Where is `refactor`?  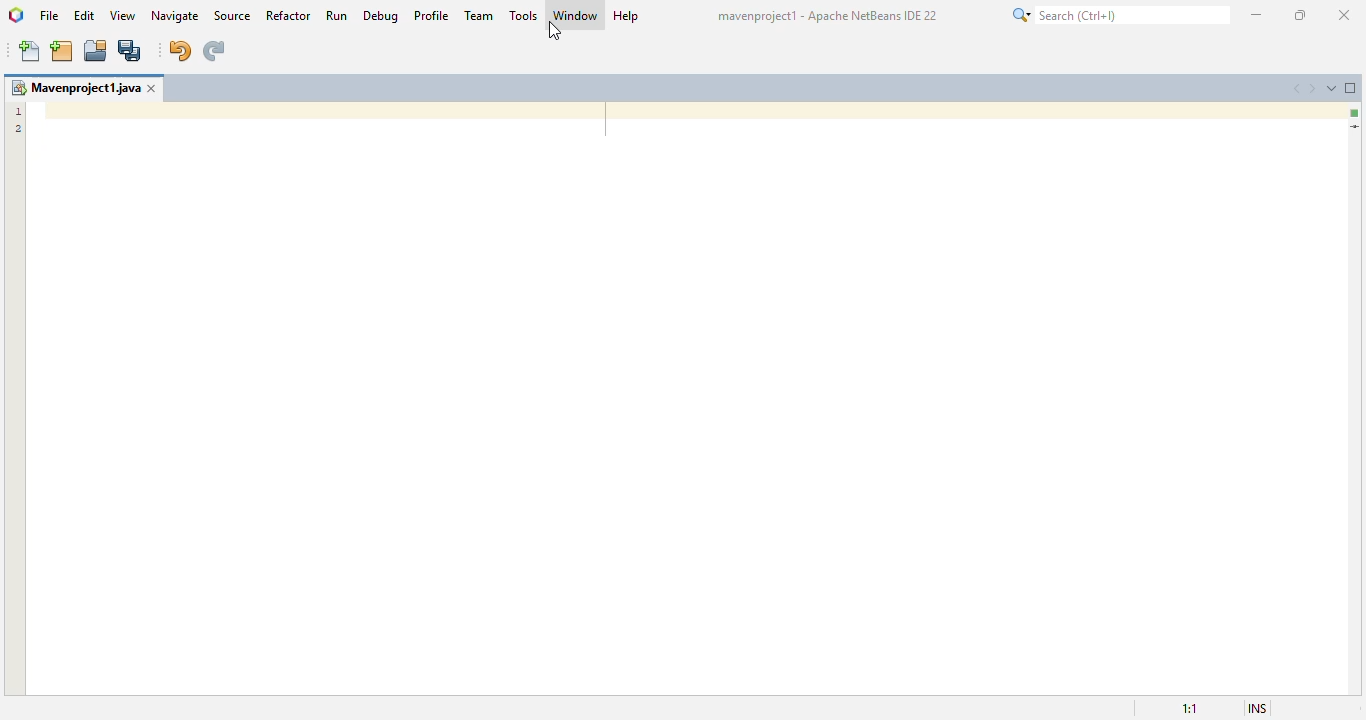
refactor is located at coordinates (289, 15).